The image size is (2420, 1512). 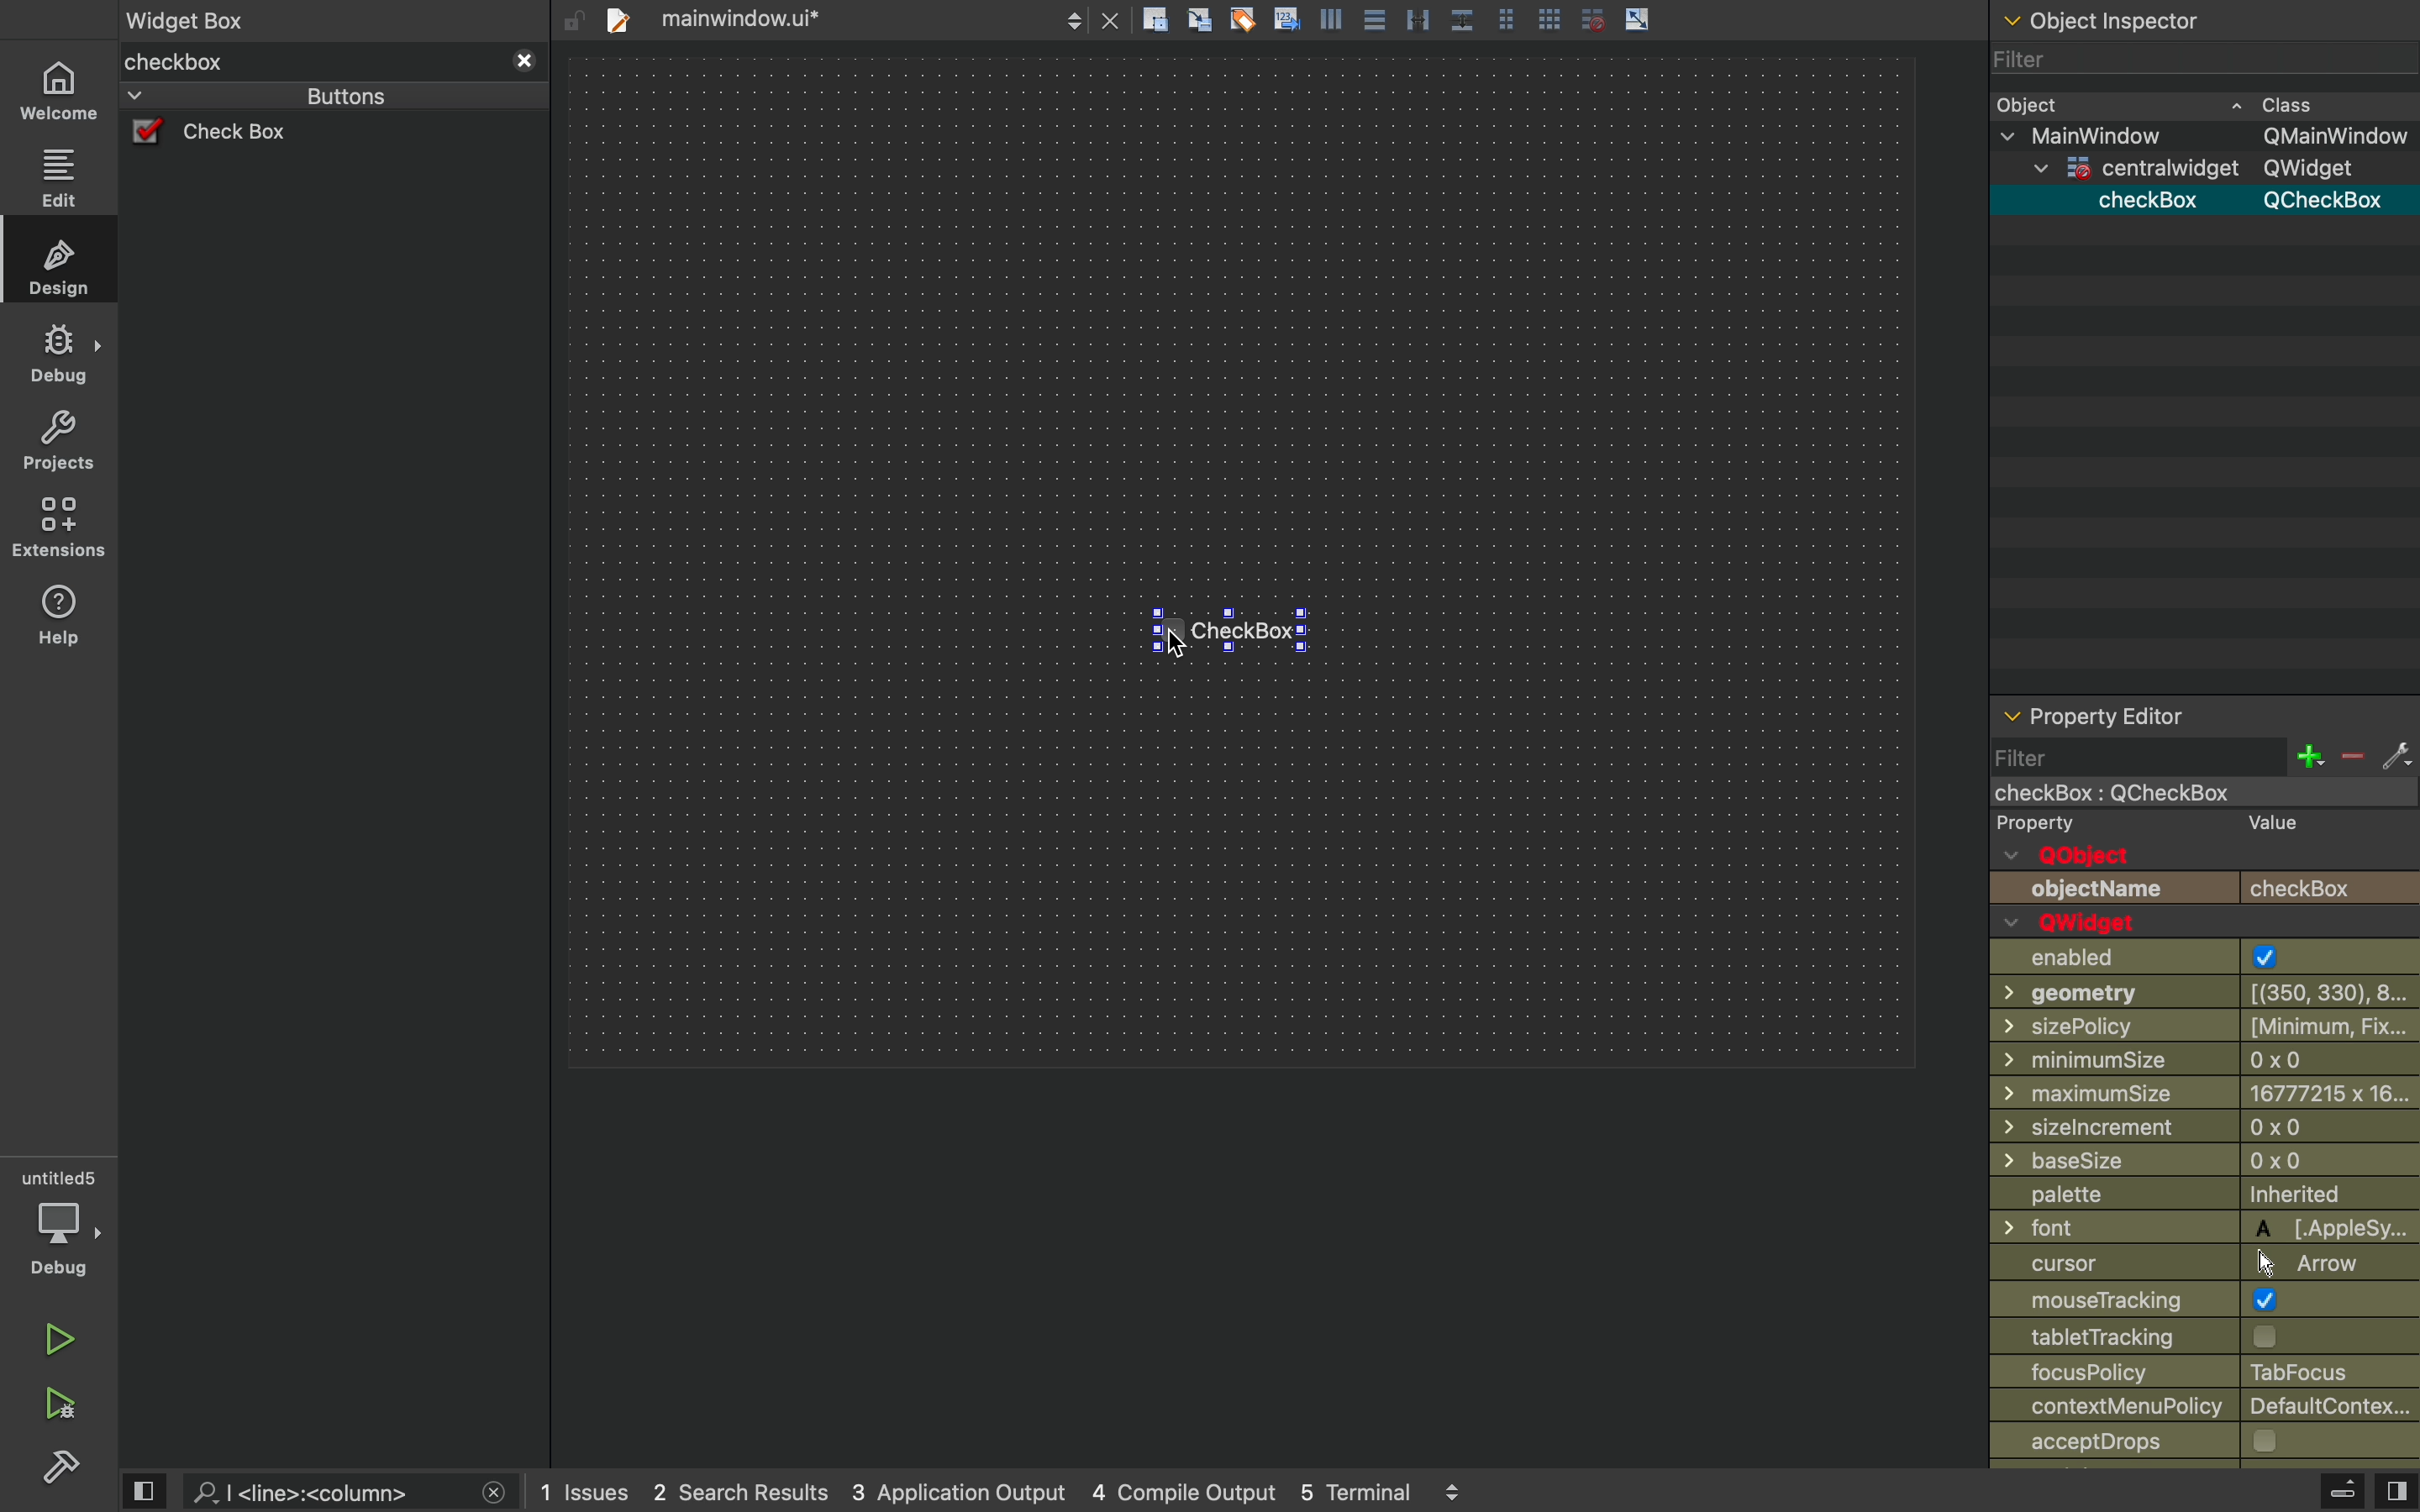 What do you see at coordinates (2235, 201) in the screenshot?
I see `checkBox.   QCheckBox` at bounding box center [2235, 201].